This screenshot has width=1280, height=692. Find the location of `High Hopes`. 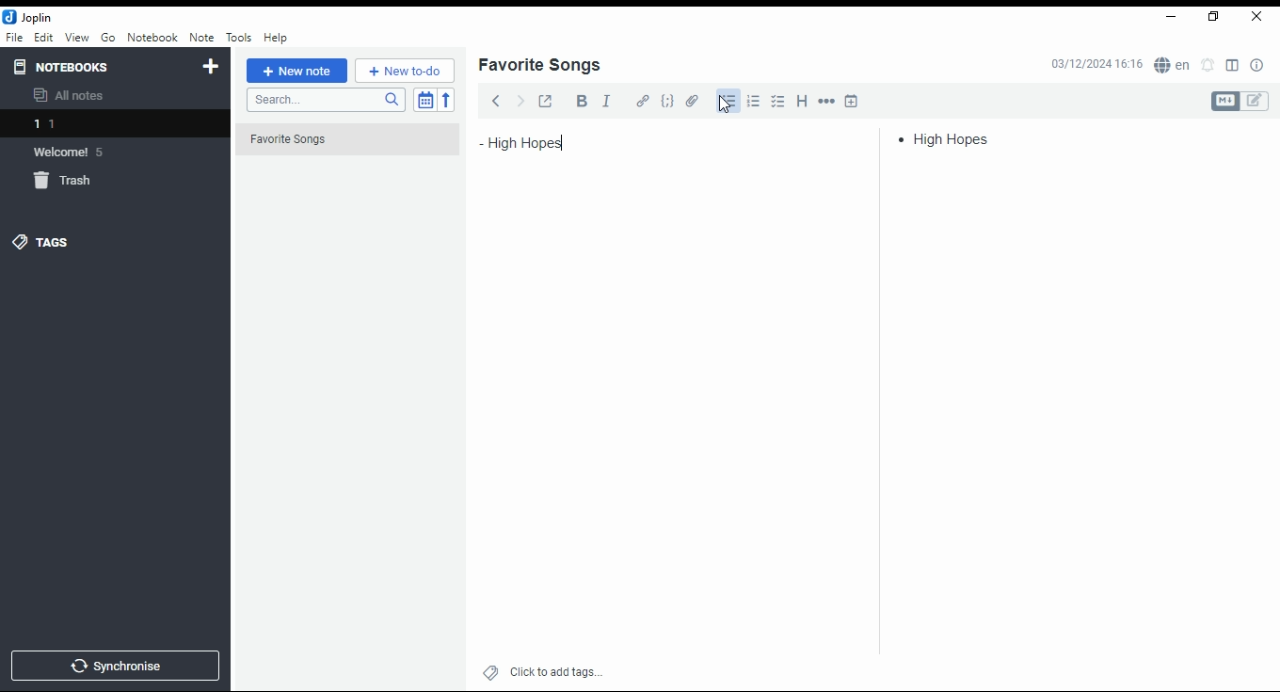

High Hopes is located at coordinates (576, 141).